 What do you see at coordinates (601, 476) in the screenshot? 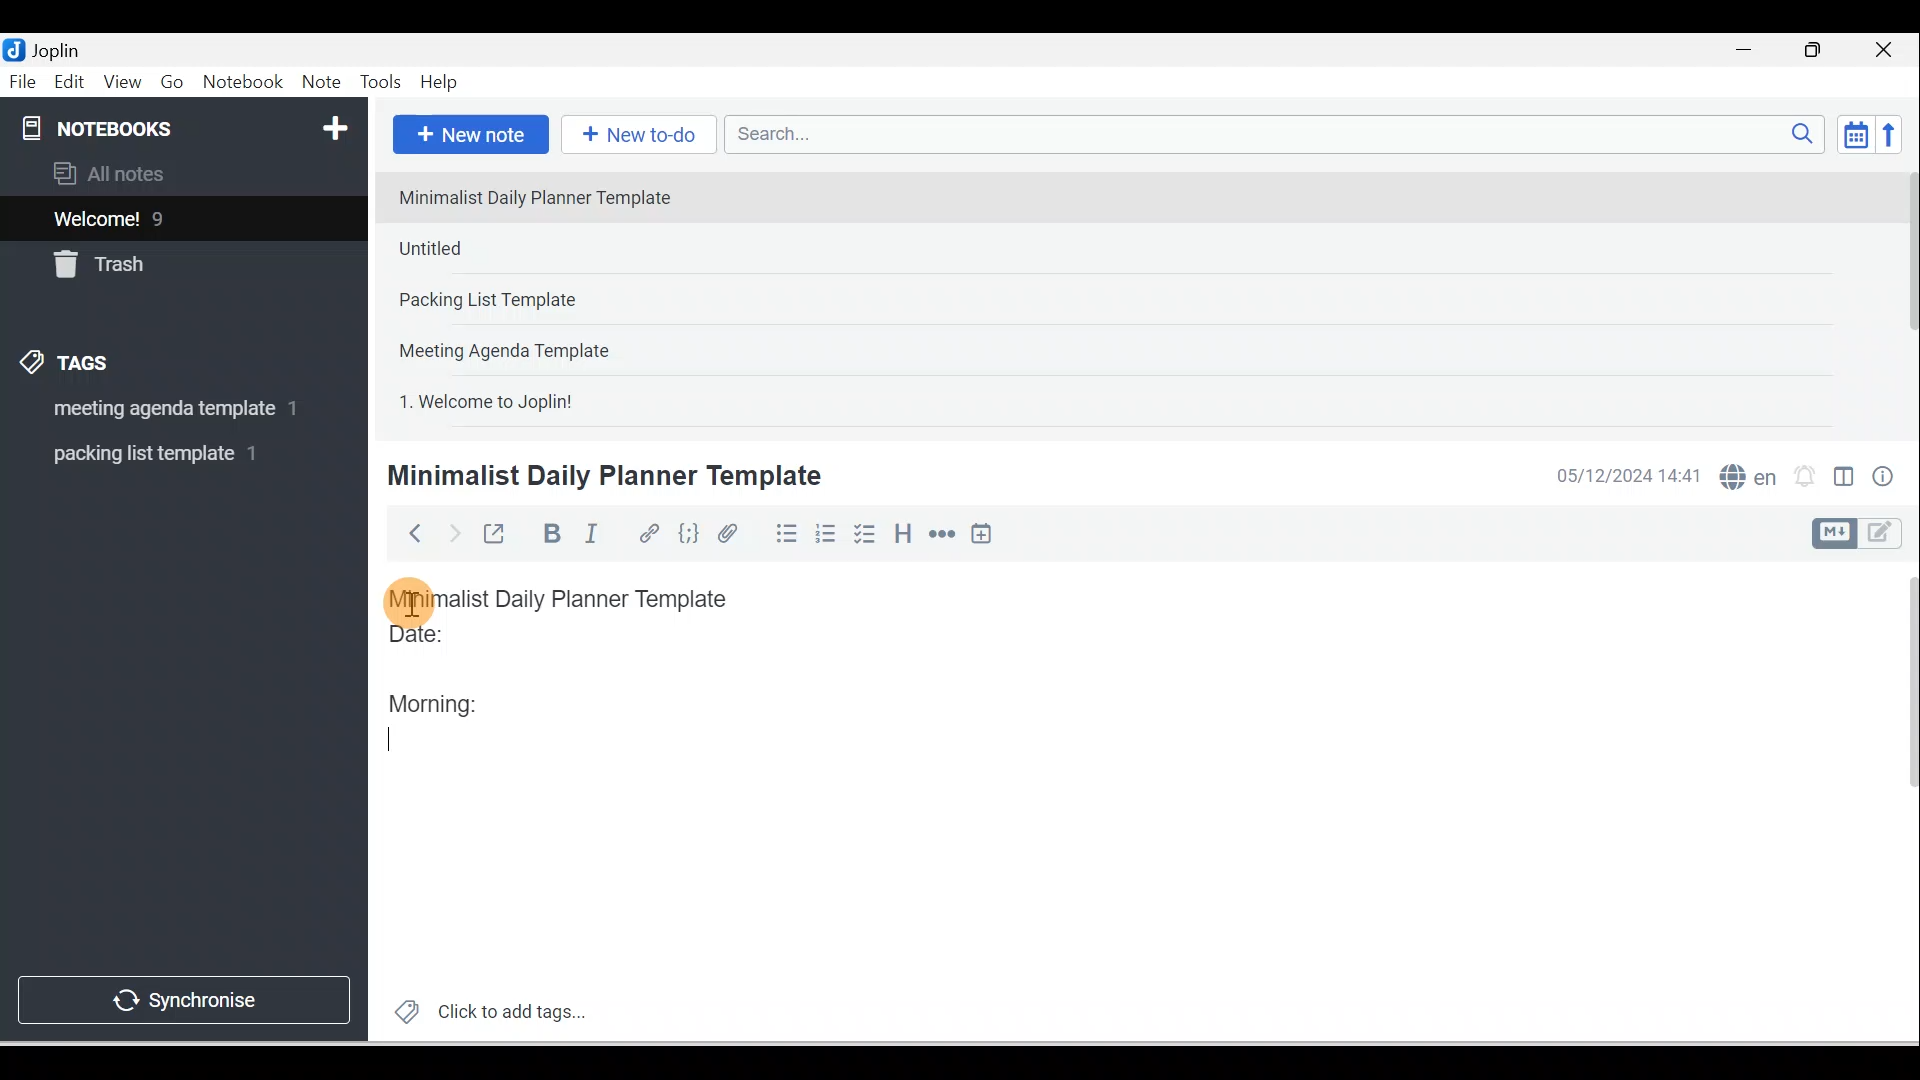
I see `Minimalist Daily Planner Template` at bounding box center [601, 476].